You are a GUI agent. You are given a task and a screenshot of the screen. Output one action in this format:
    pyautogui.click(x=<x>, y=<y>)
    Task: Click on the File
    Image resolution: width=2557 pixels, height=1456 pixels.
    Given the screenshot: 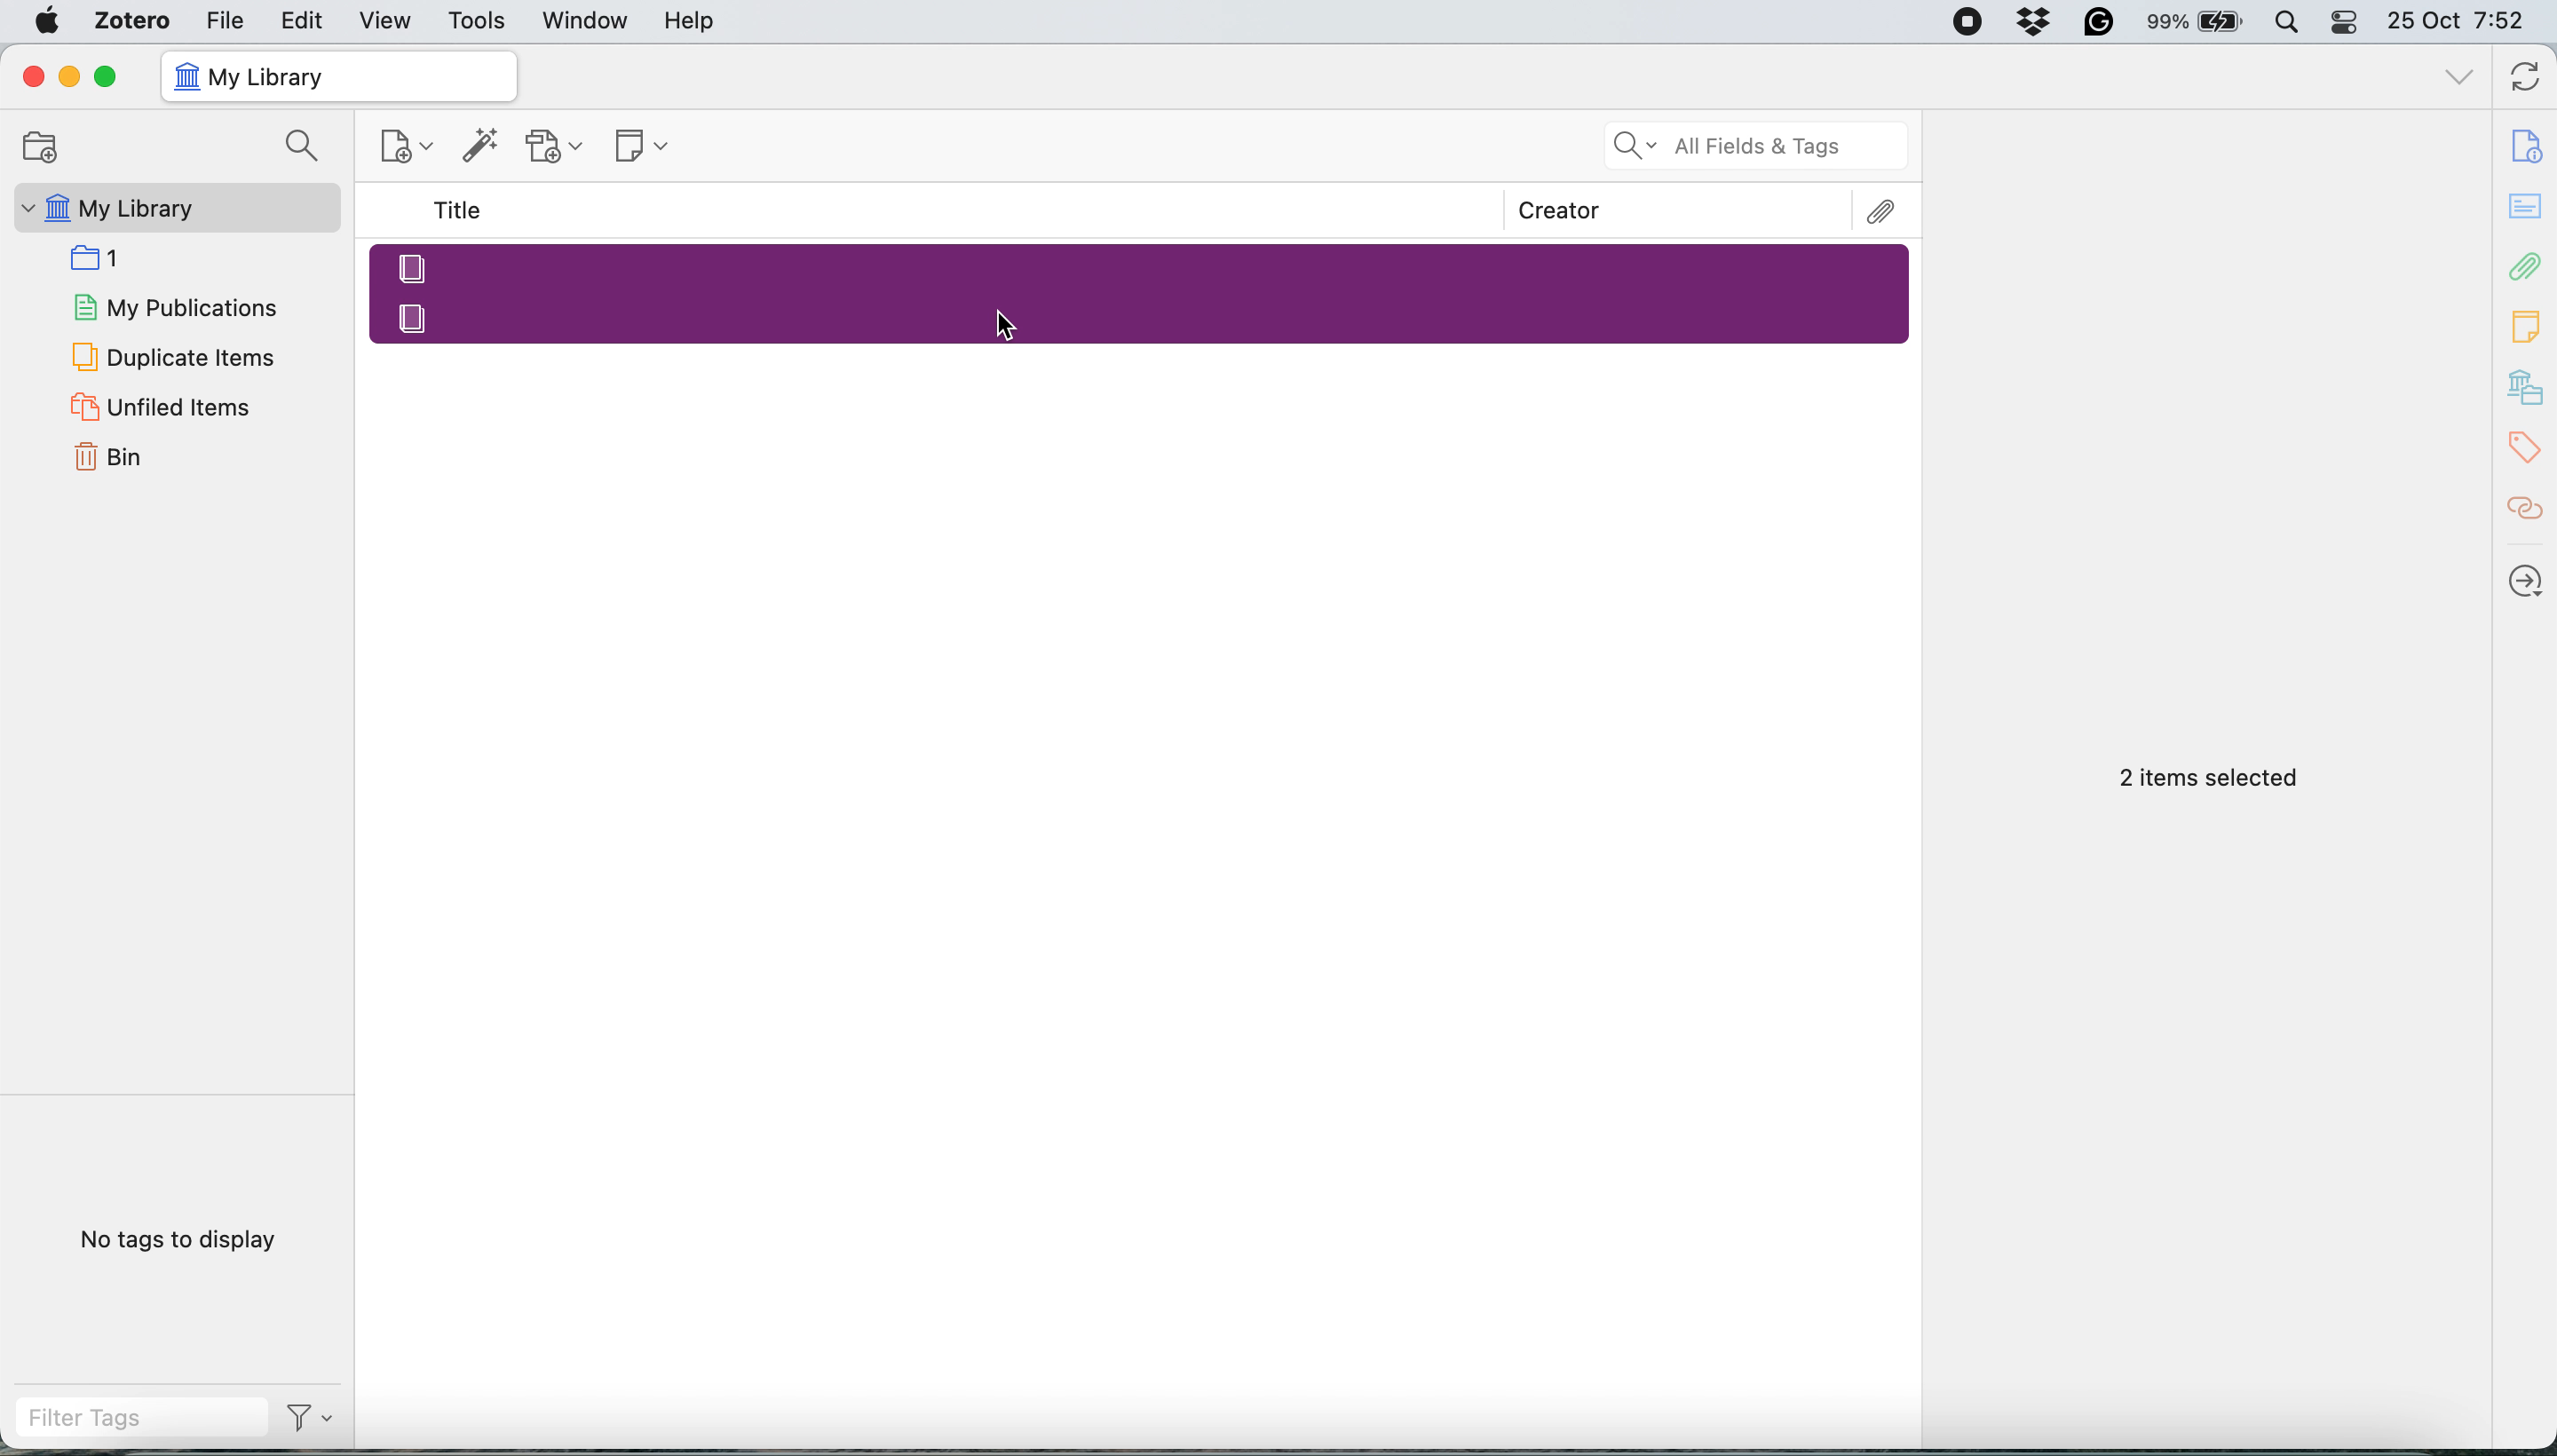 What is the action you would take?
    pyautogui.click(x=225, y=19)
    